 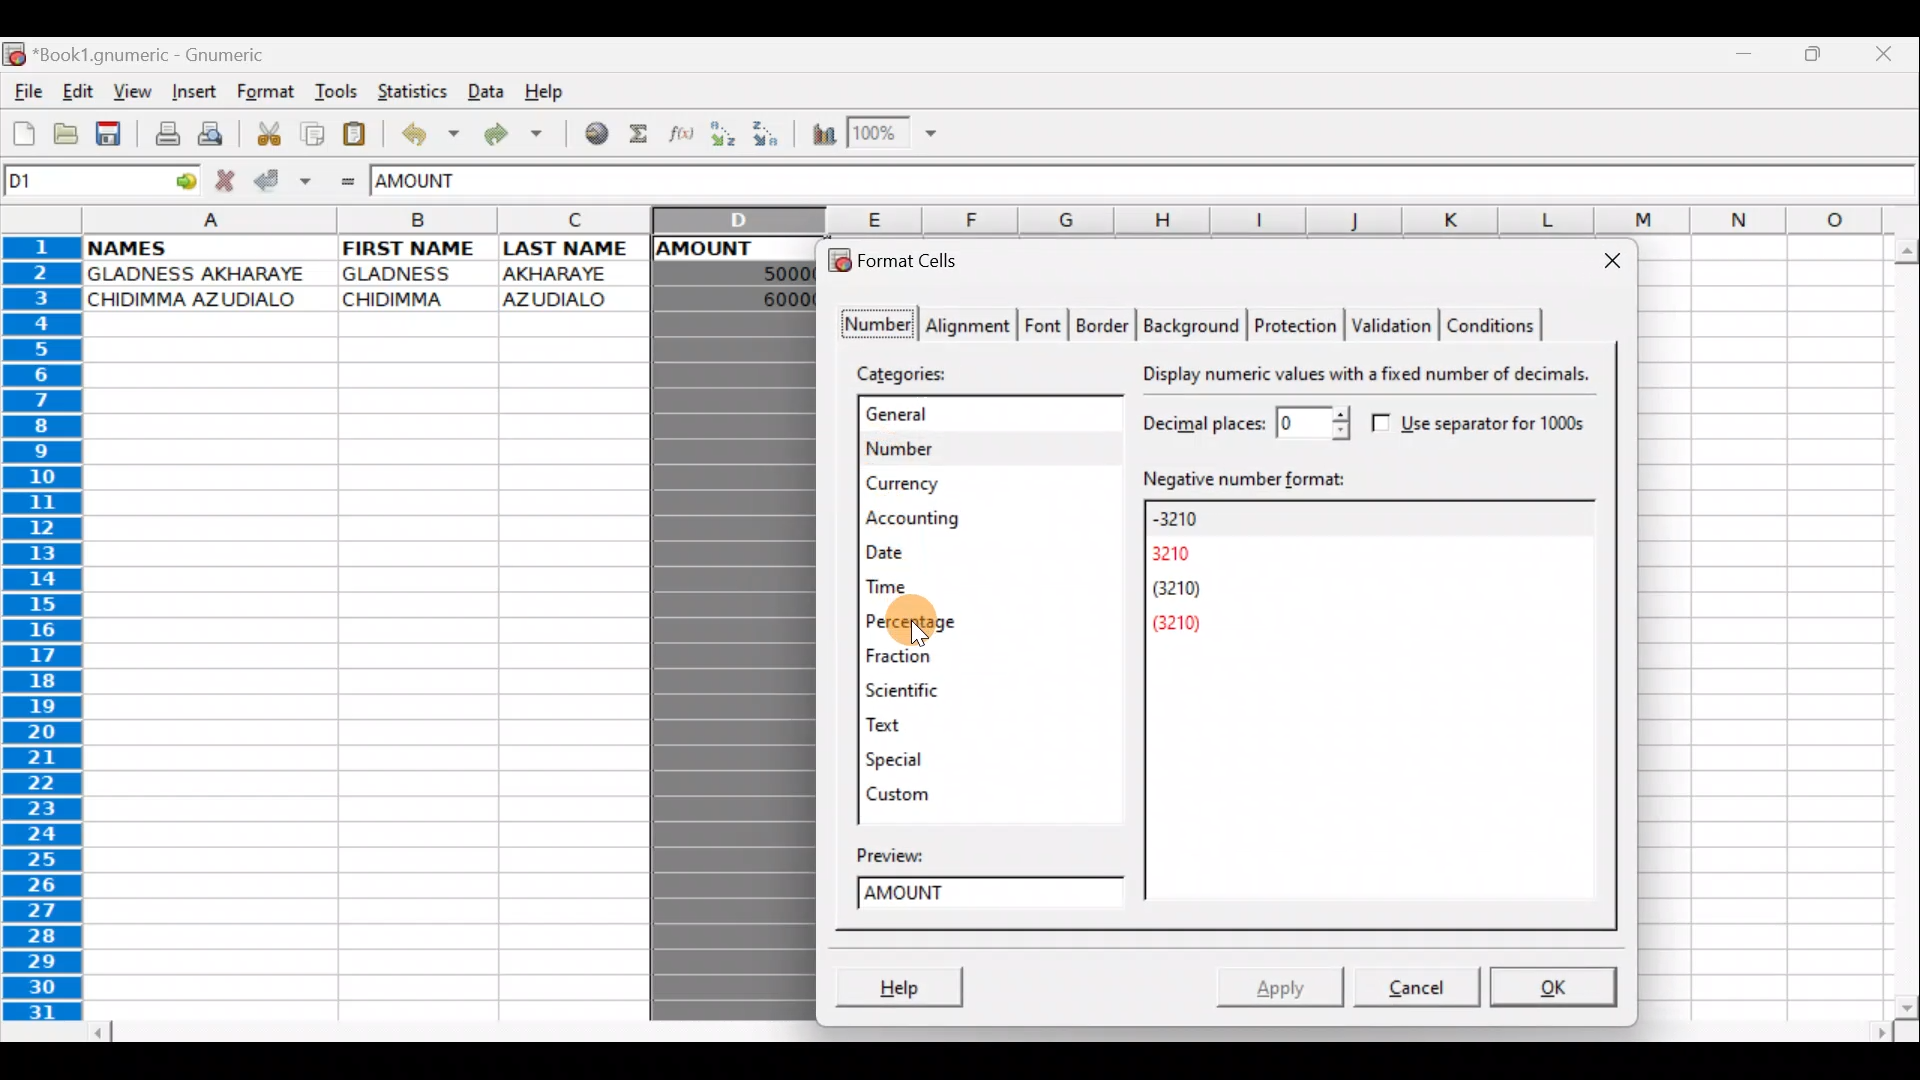 I want to click on Maximize, so click(x=1813, y=59).